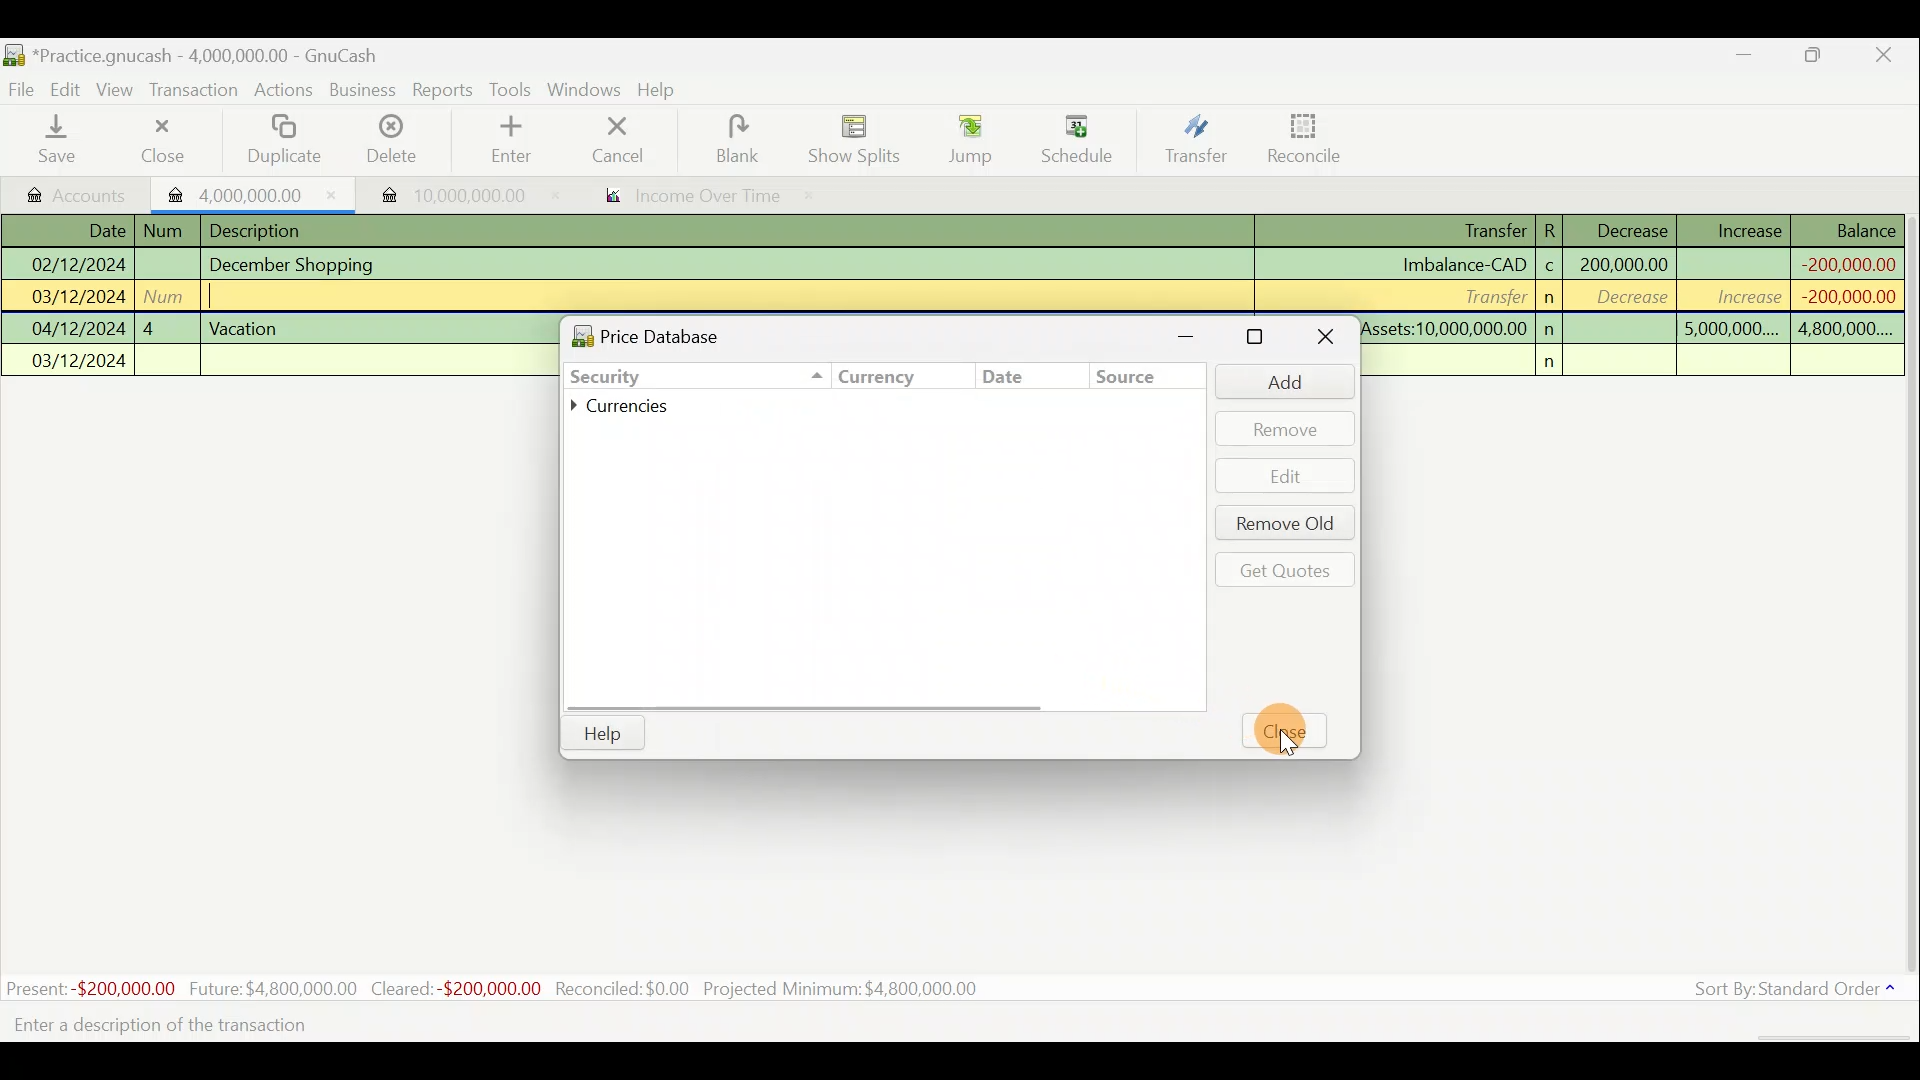  Describe the element at coordinates (1841, 296) in the screenshot. I see `-200,000,000` at that location.